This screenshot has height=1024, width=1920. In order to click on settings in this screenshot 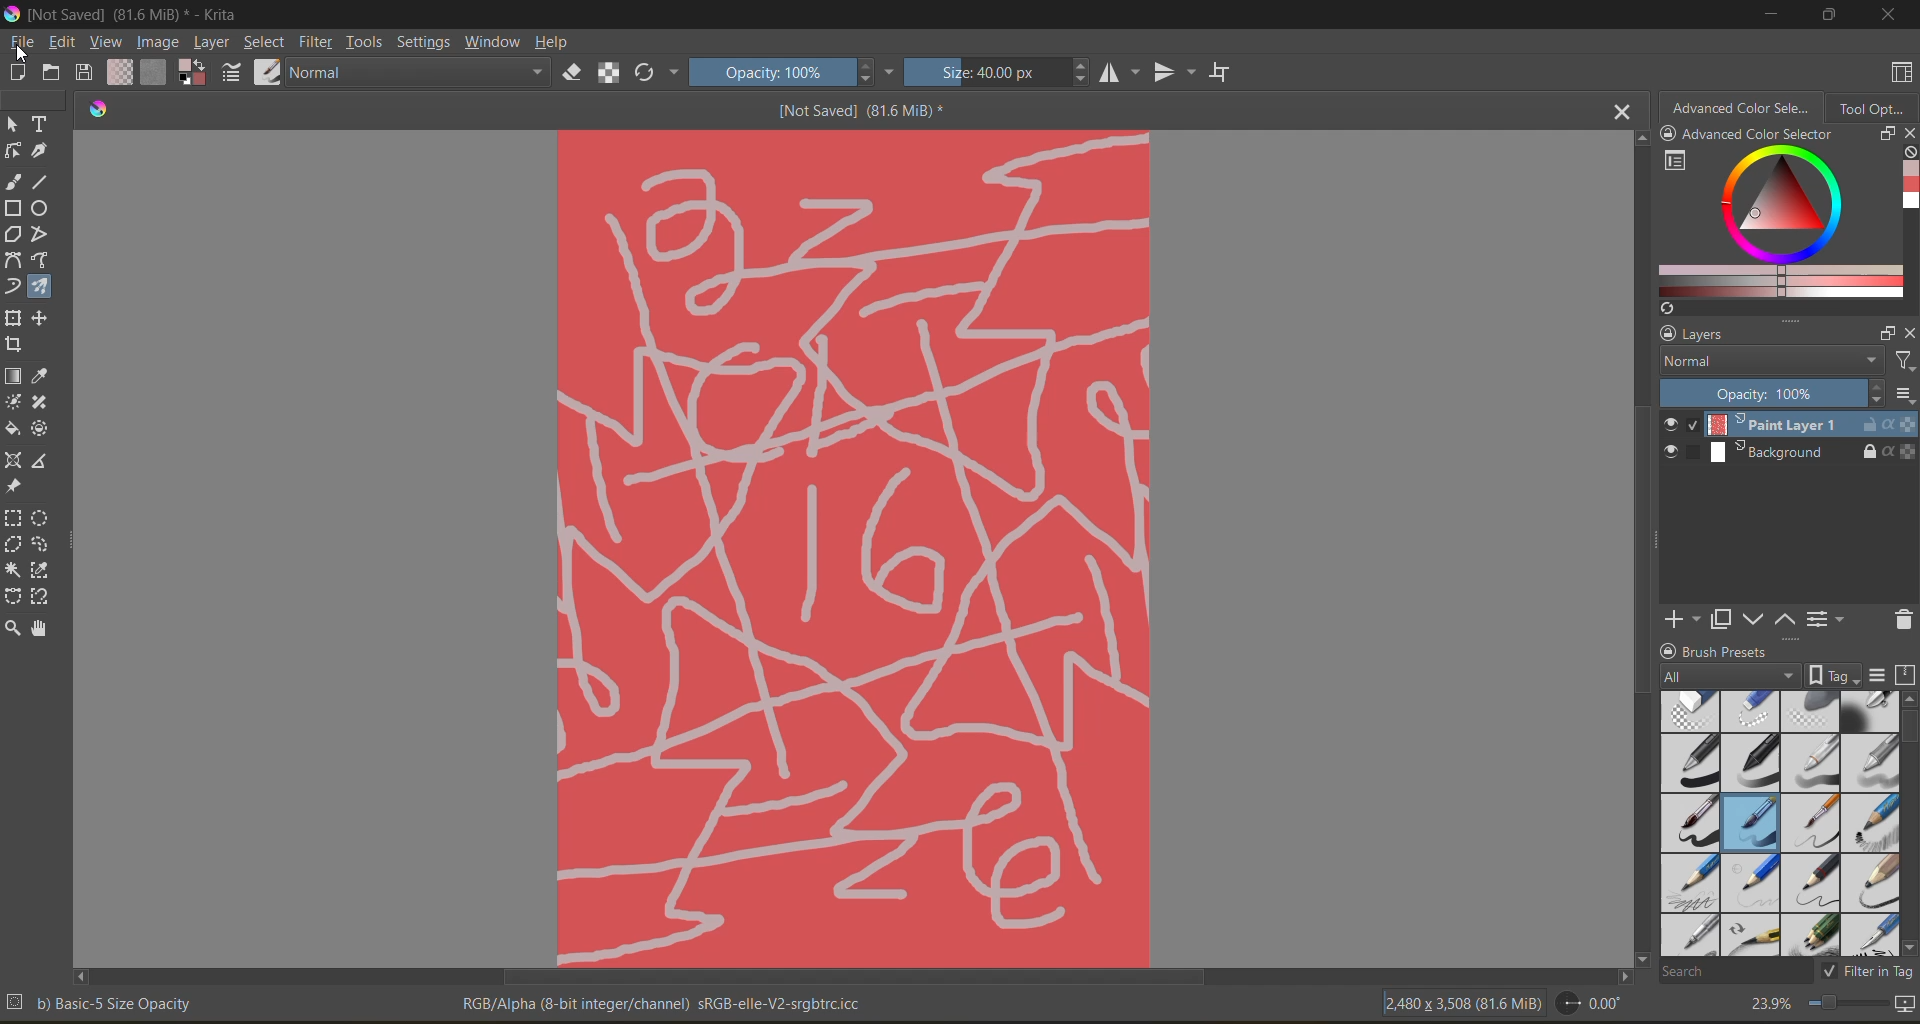, I will do `click(423, 42)`.